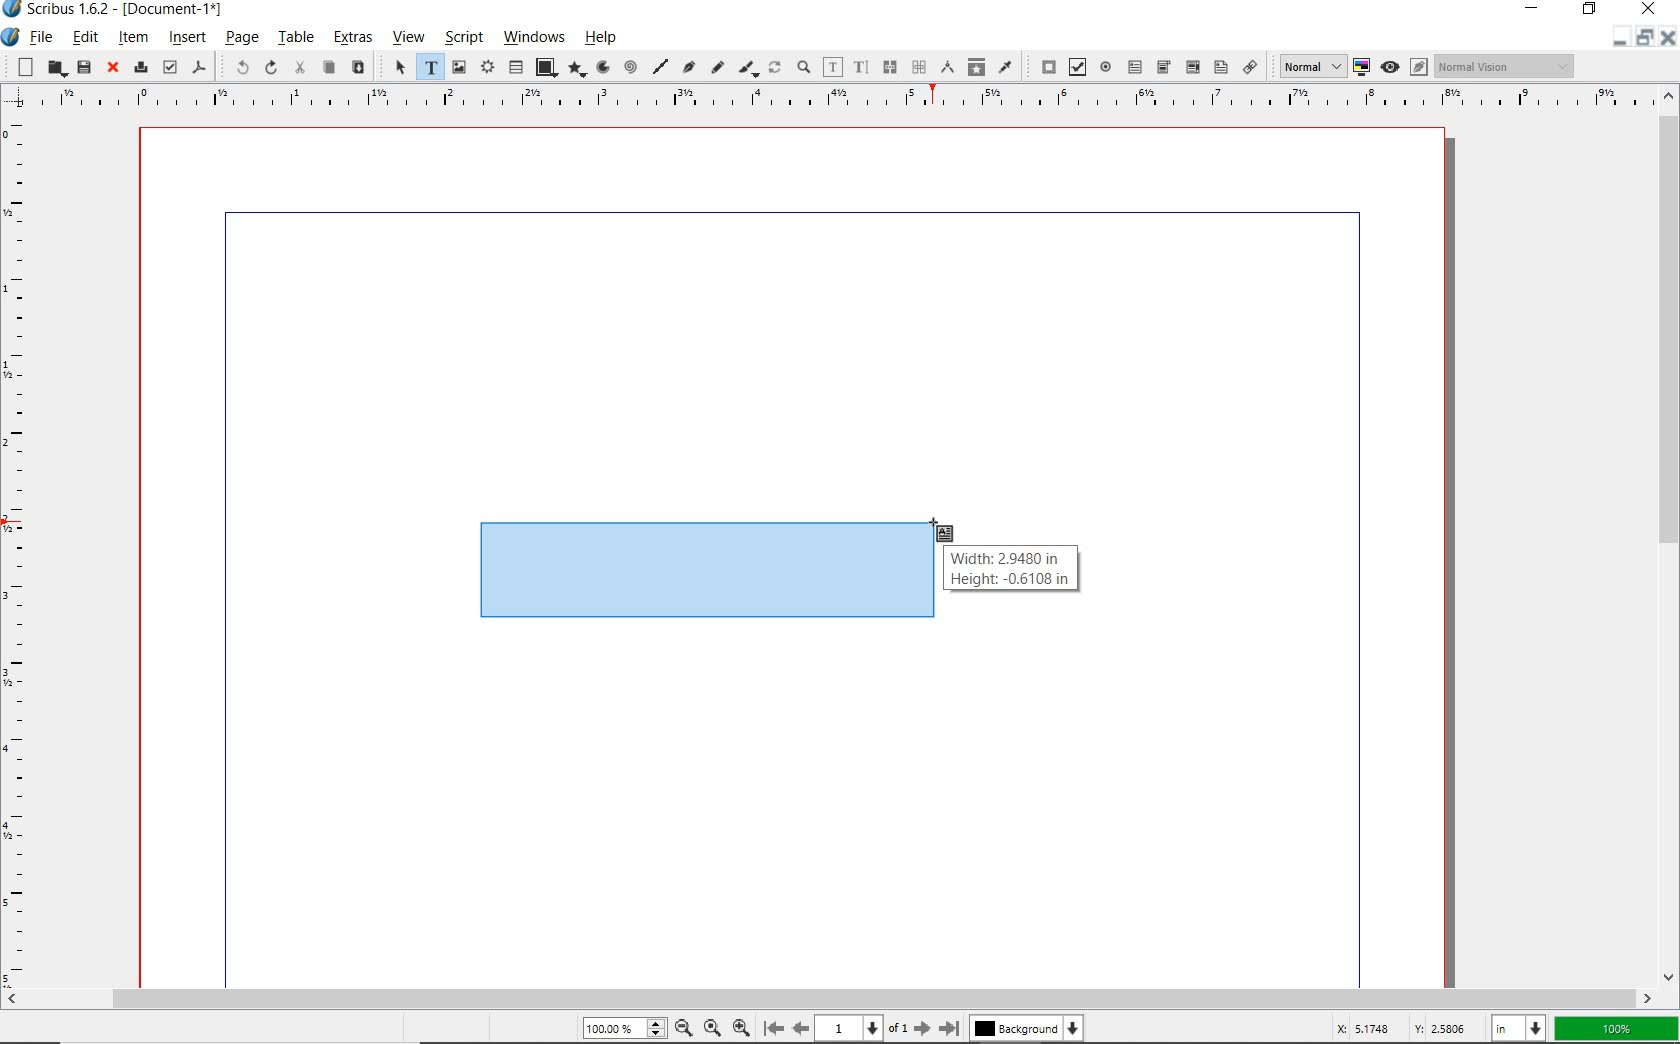  What do you see at coordinates (119, 12) in the screenshot?
I see `Scribus 1.6.2 - [Document-1*]` at bounding box center [119, 12].